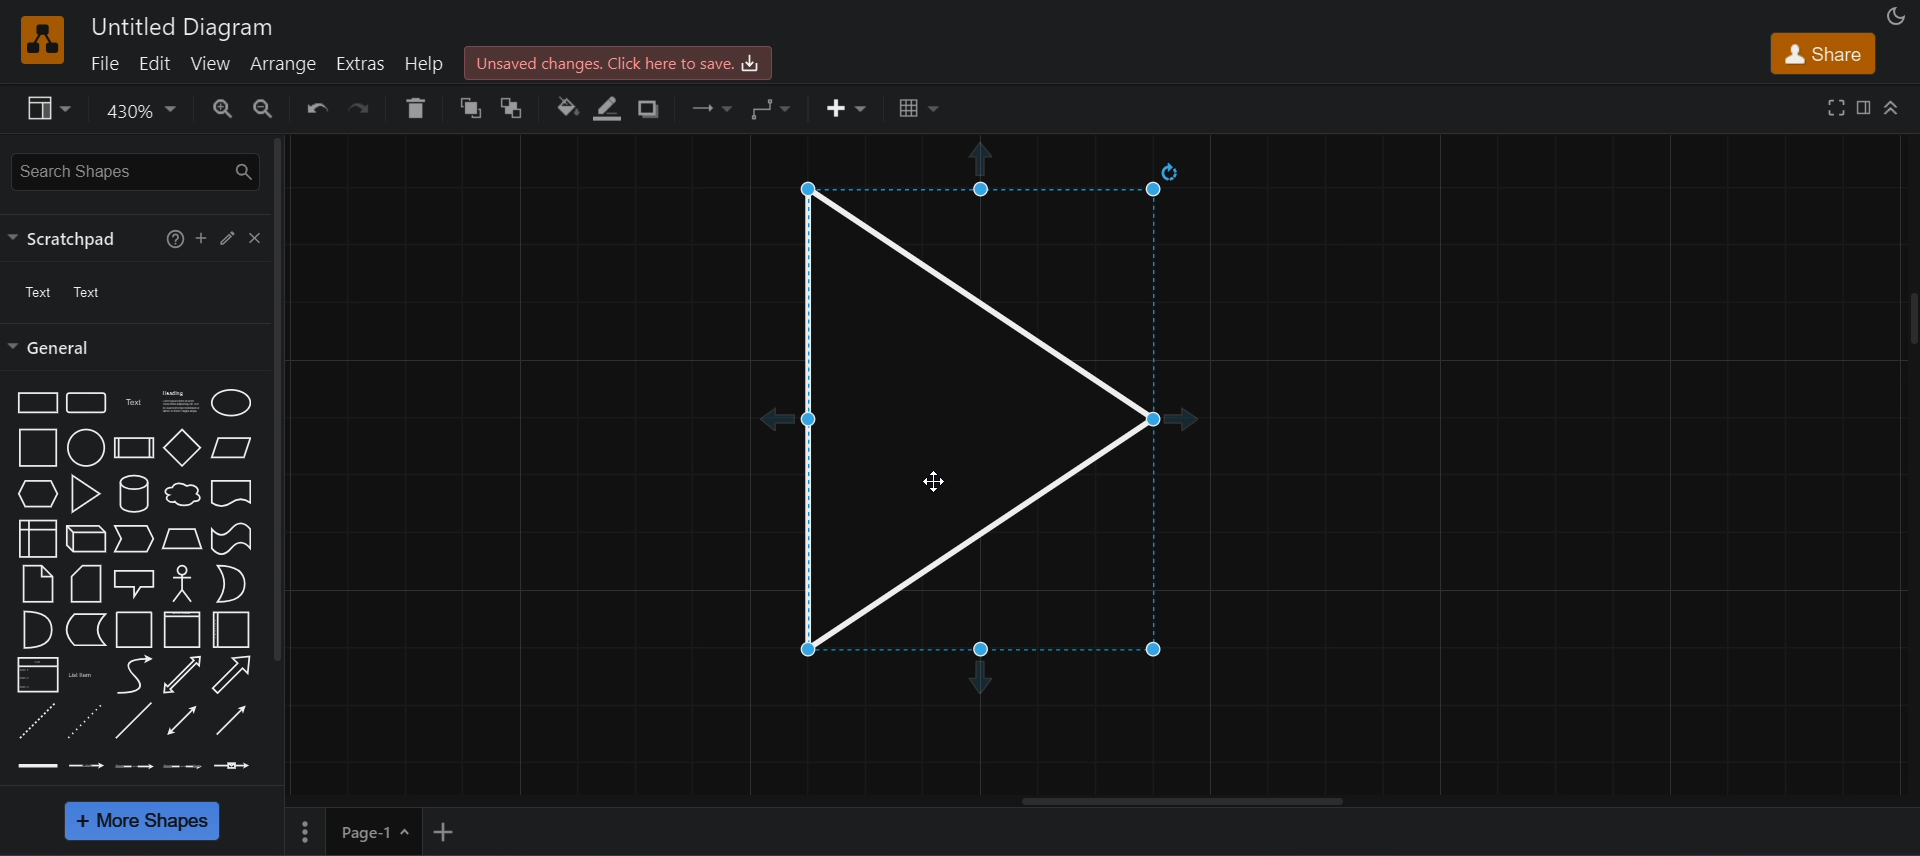 The image size is (1920, 856). I want to click on insert, so click(847, 108).